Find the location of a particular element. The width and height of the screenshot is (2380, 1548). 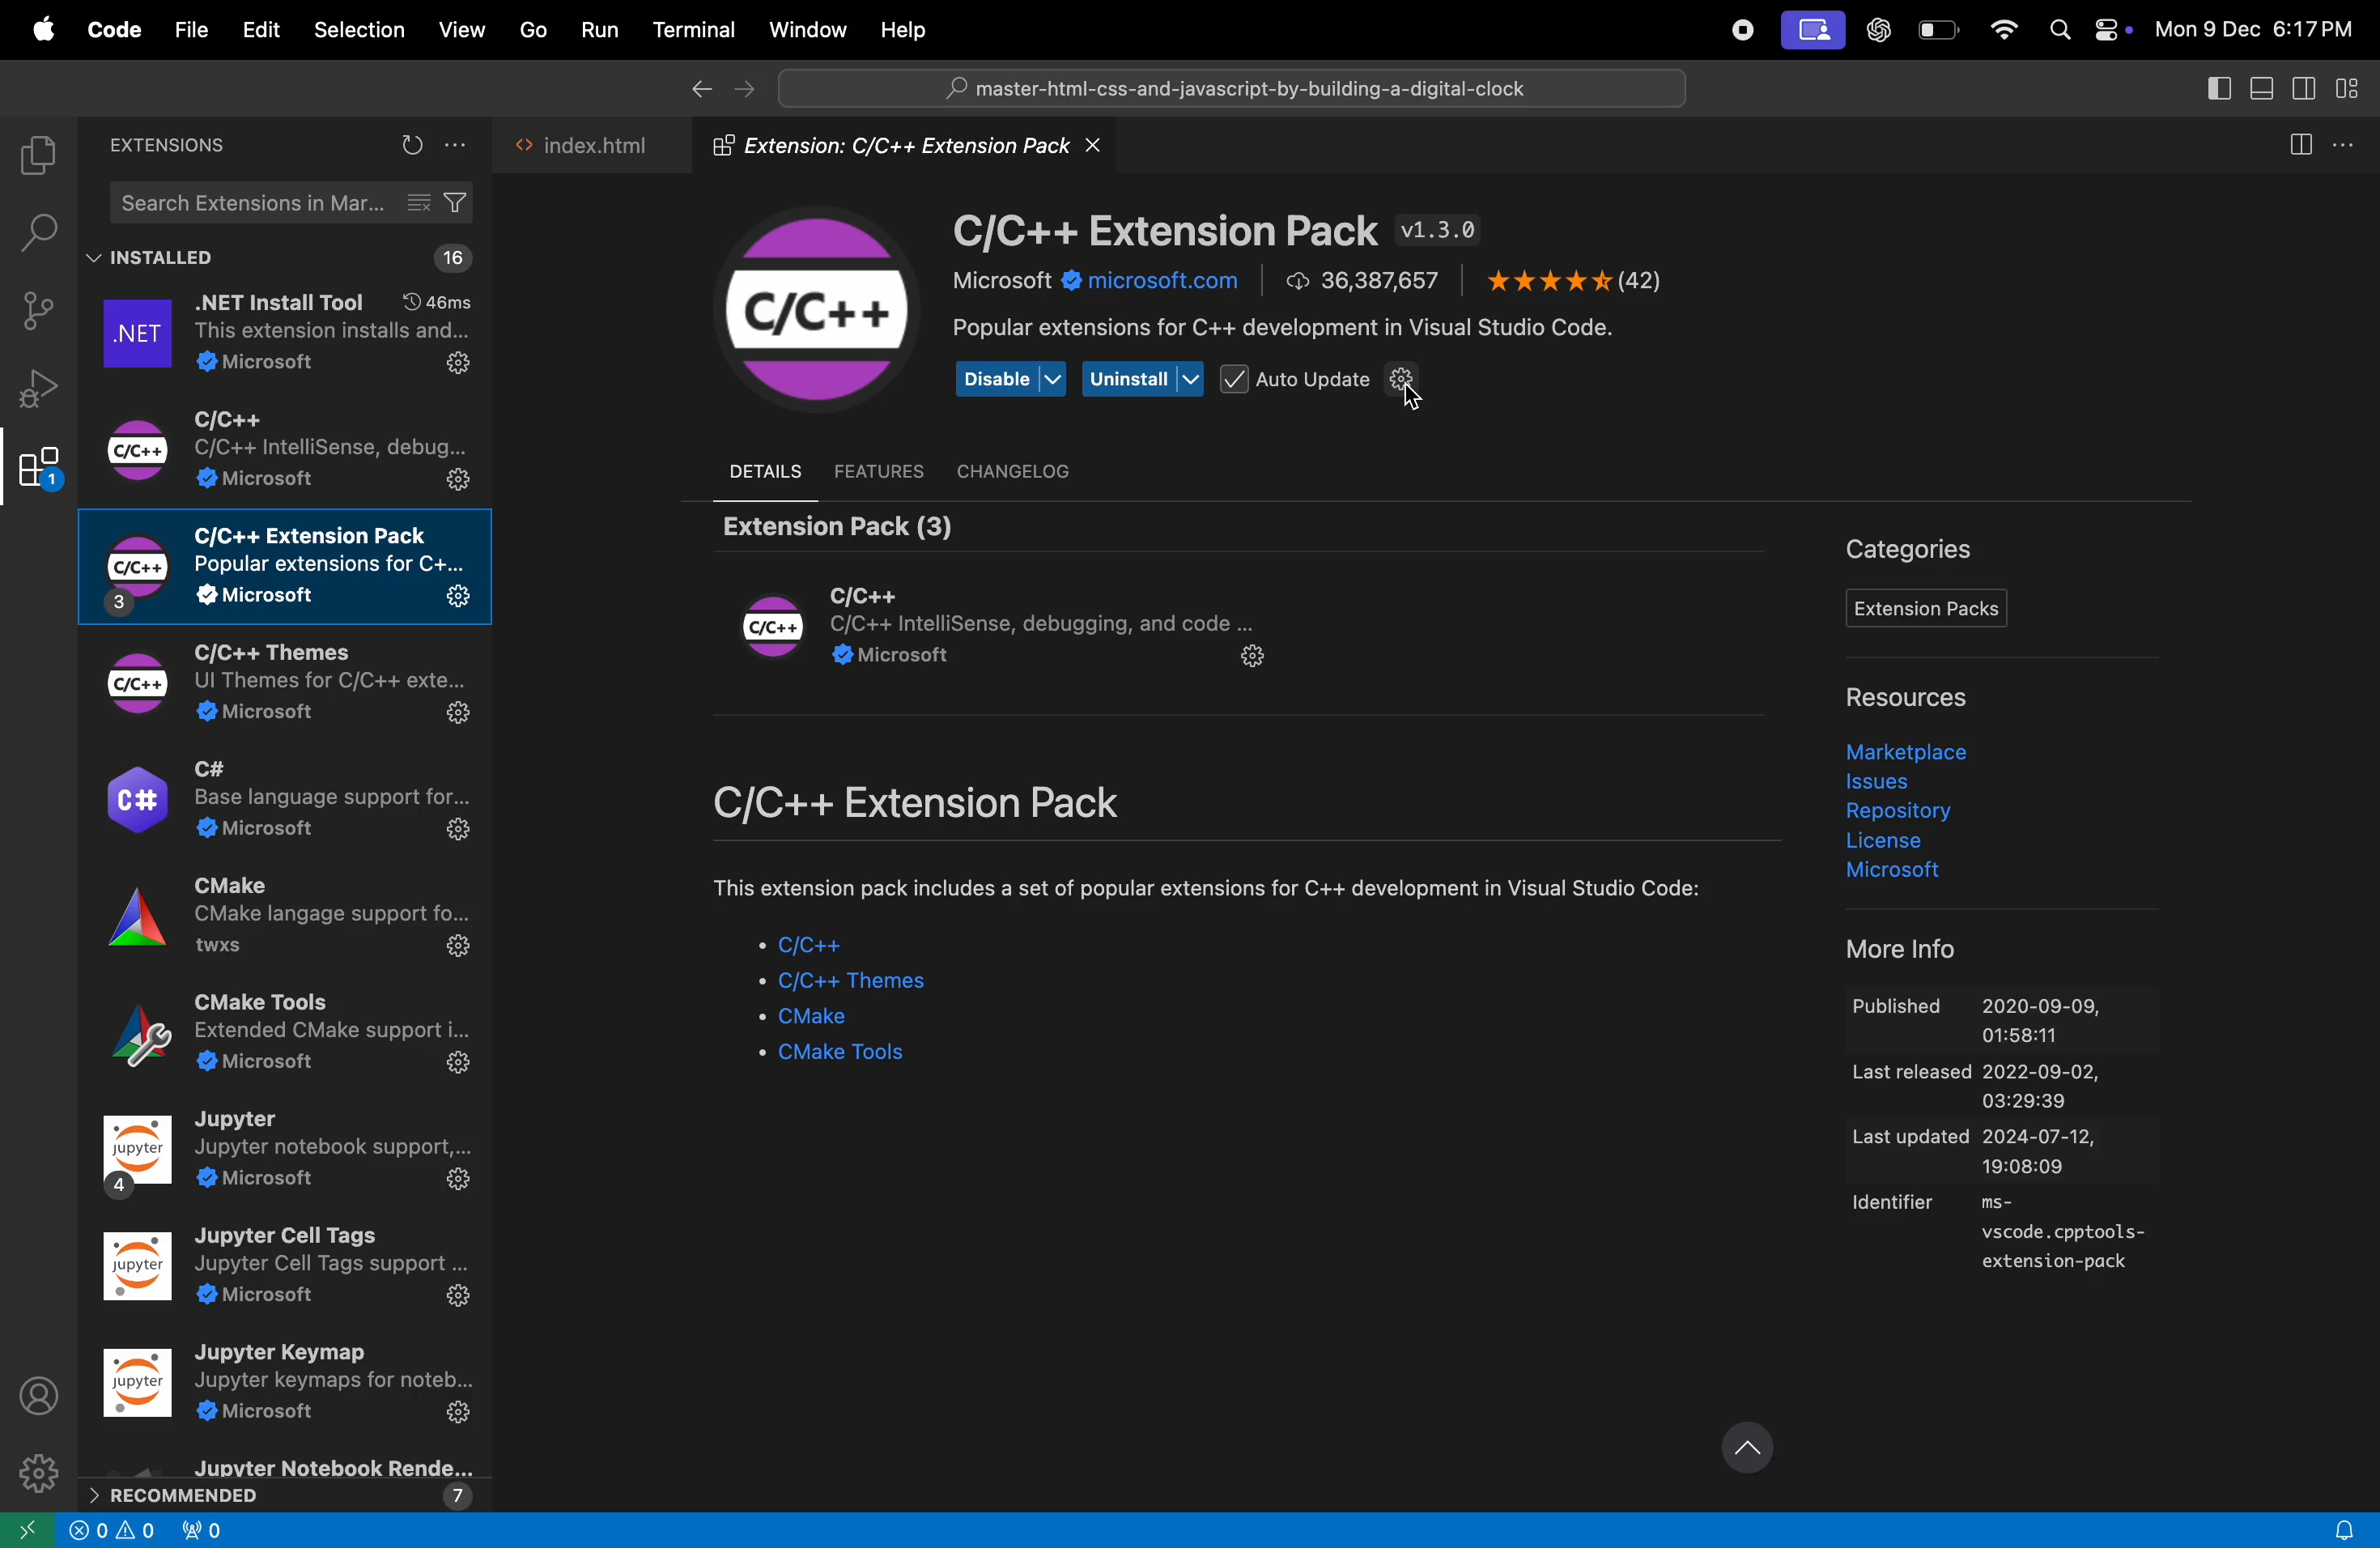

microsoft.com is located at coordinates (1092, 286).